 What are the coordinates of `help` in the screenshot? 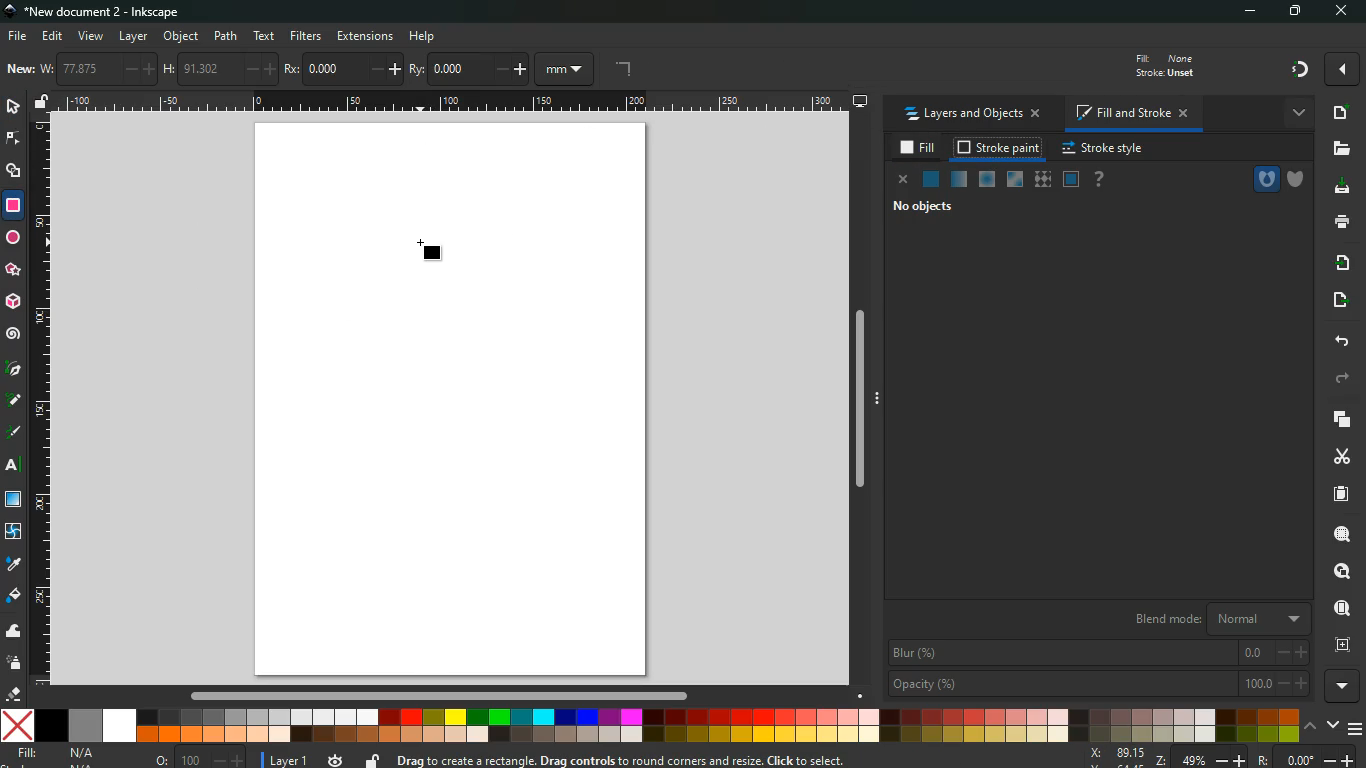 It's located at (426, 37).